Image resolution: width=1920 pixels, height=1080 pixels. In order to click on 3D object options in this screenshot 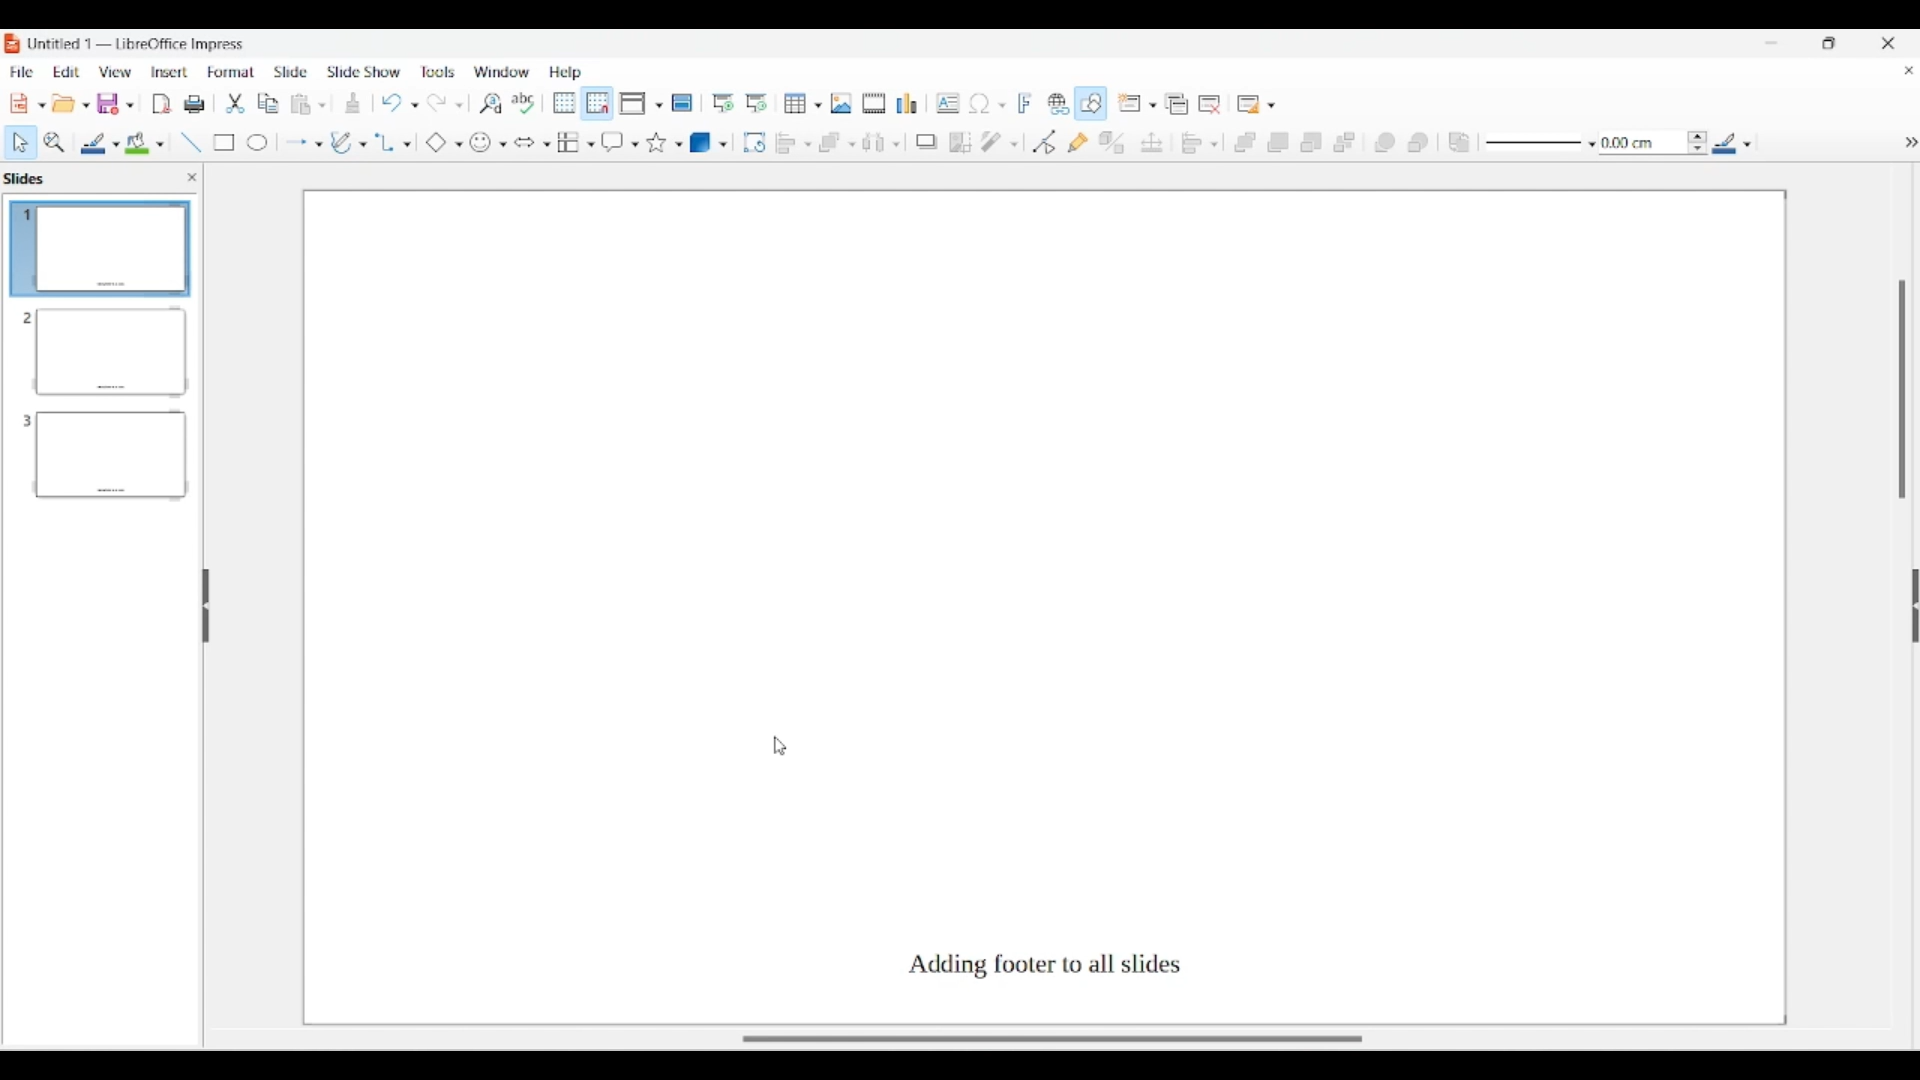, I will do `click(708, 143)`.